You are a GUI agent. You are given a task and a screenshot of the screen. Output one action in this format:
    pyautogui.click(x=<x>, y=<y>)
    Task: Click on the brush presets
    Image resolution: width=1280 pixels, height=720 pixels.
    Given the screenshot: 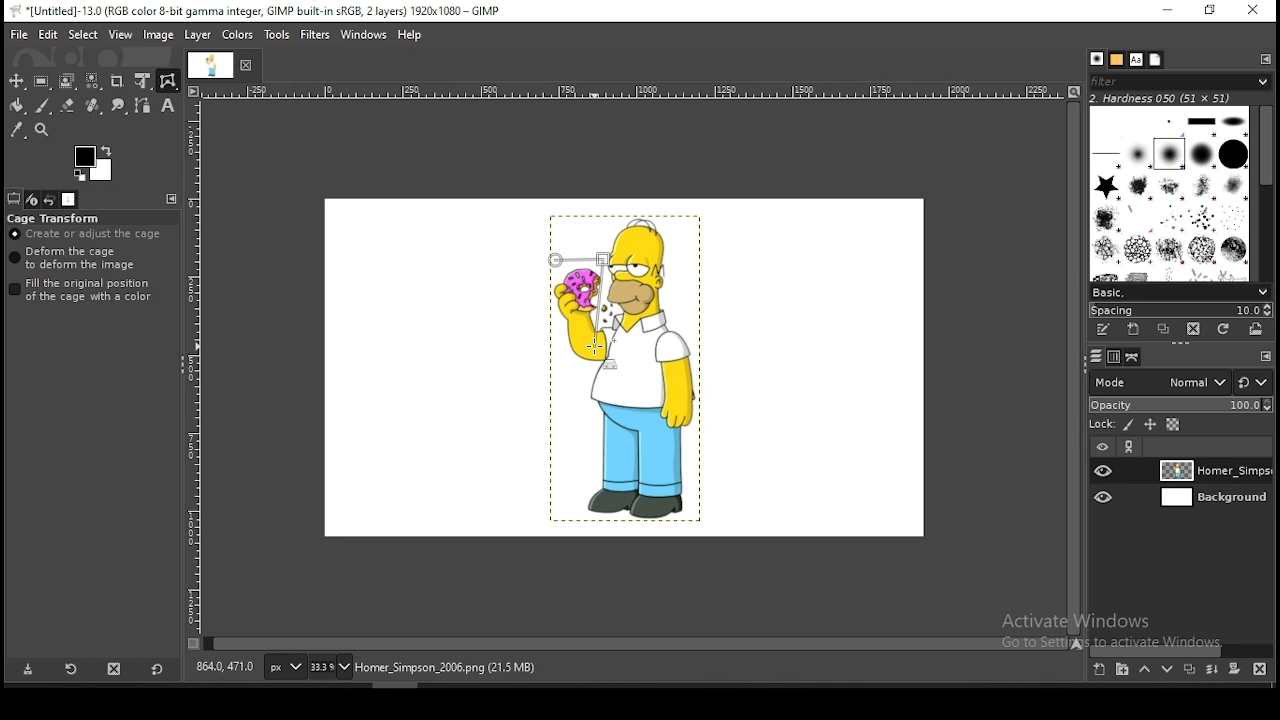 What is the action you would take?
    pyautogui.click(x=1181, y=290)
    